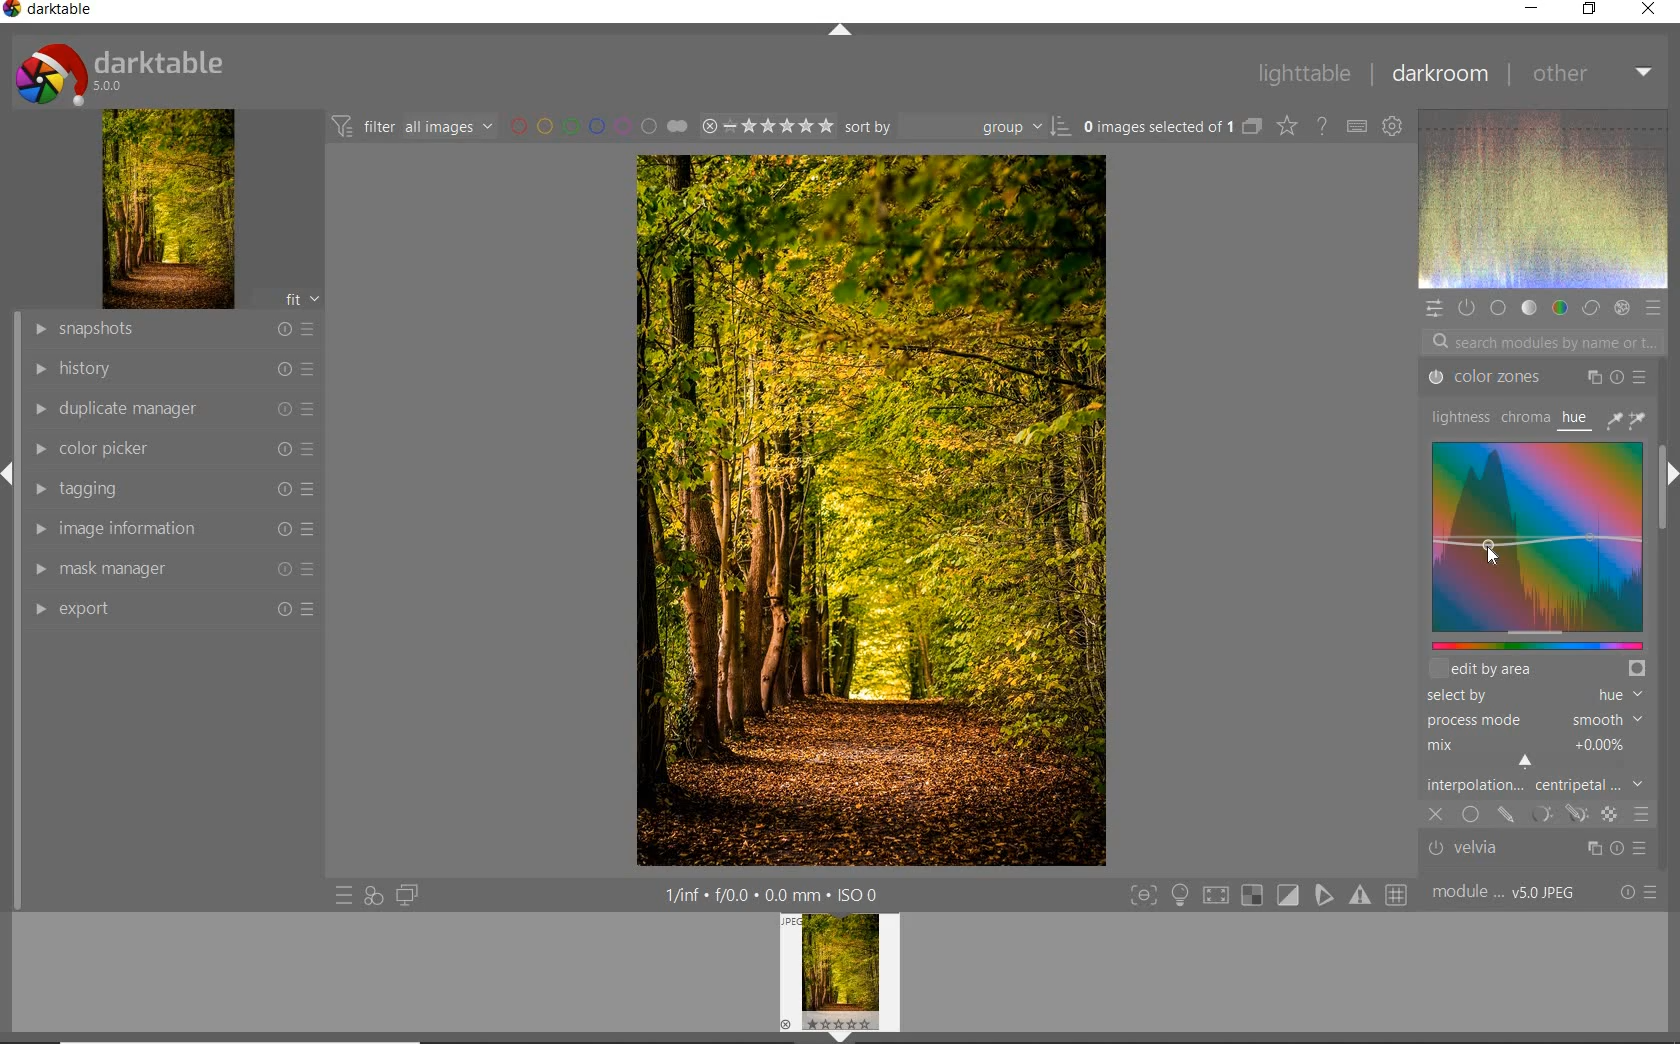 This screenshot has width=1680, height=1044. Describe the element at coordinates (1655, 10) in the screenshot. I see `CLOSE` at that location.